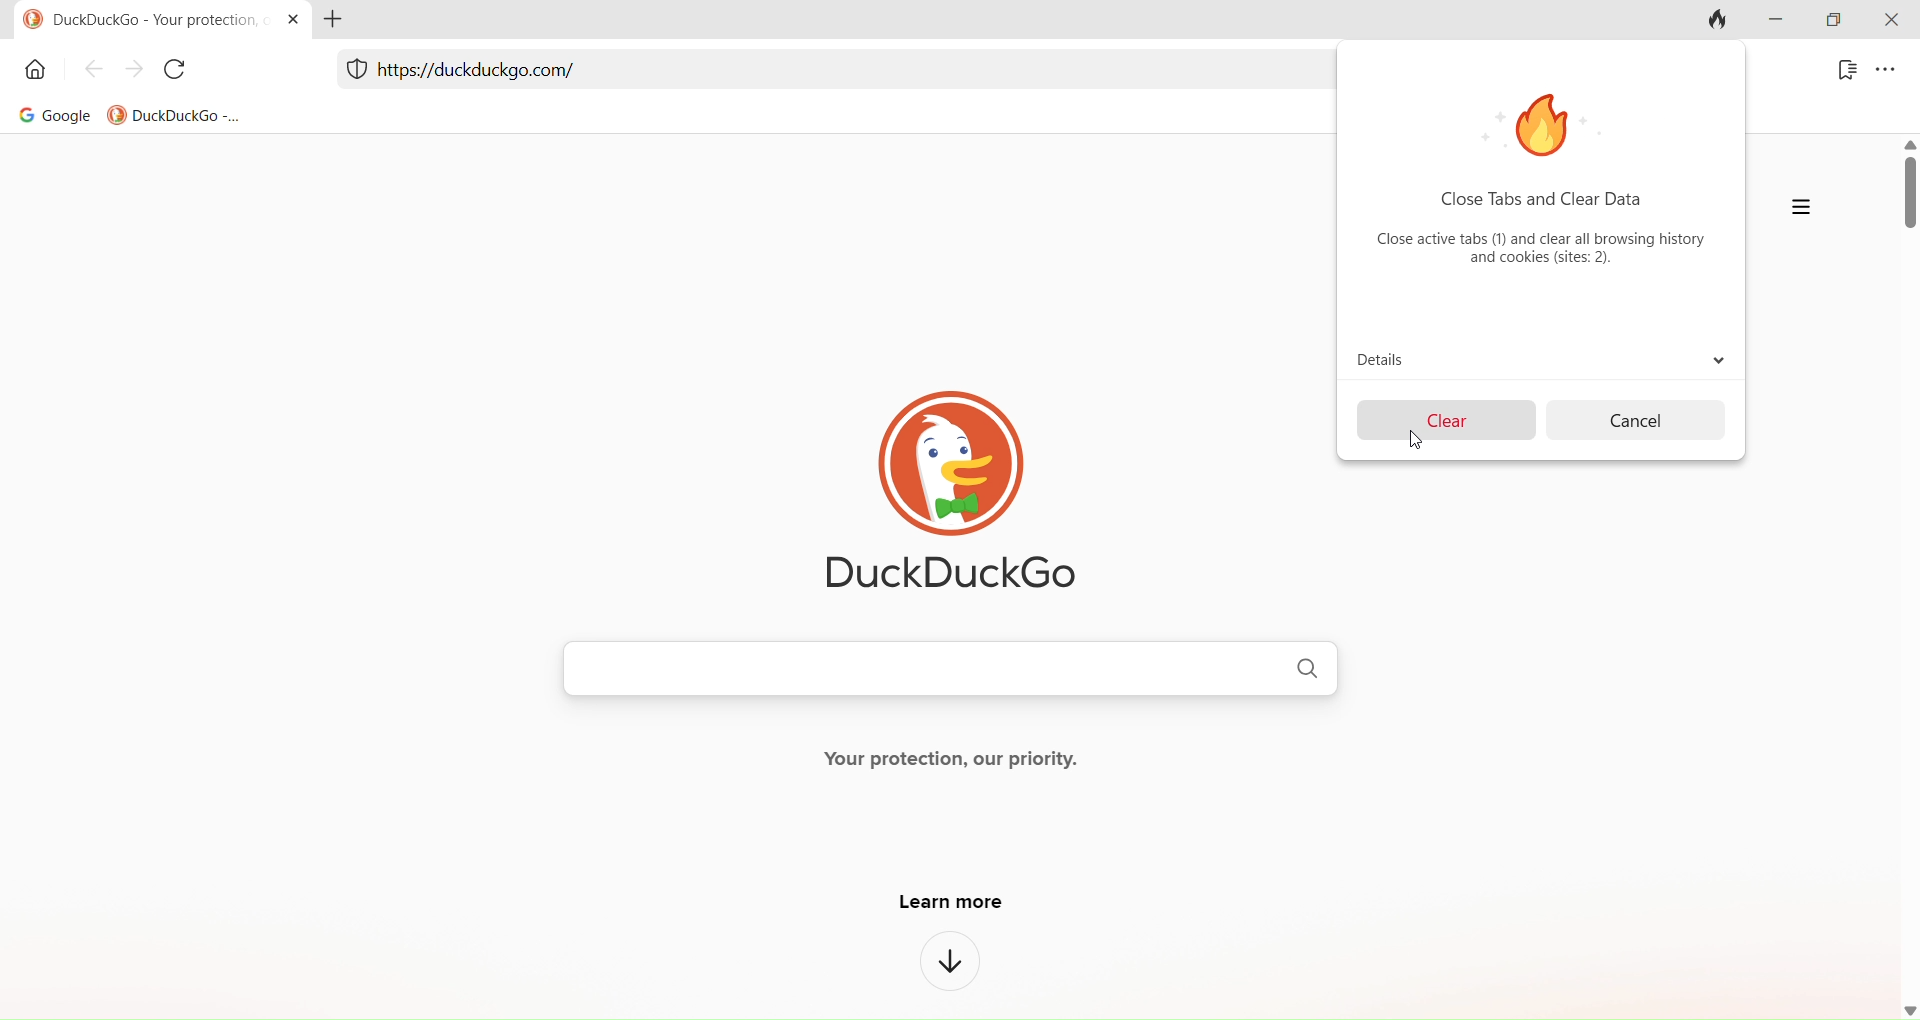  Describe the element at coordinates (135, 68) in the screenshot. I see `forward` at that location.